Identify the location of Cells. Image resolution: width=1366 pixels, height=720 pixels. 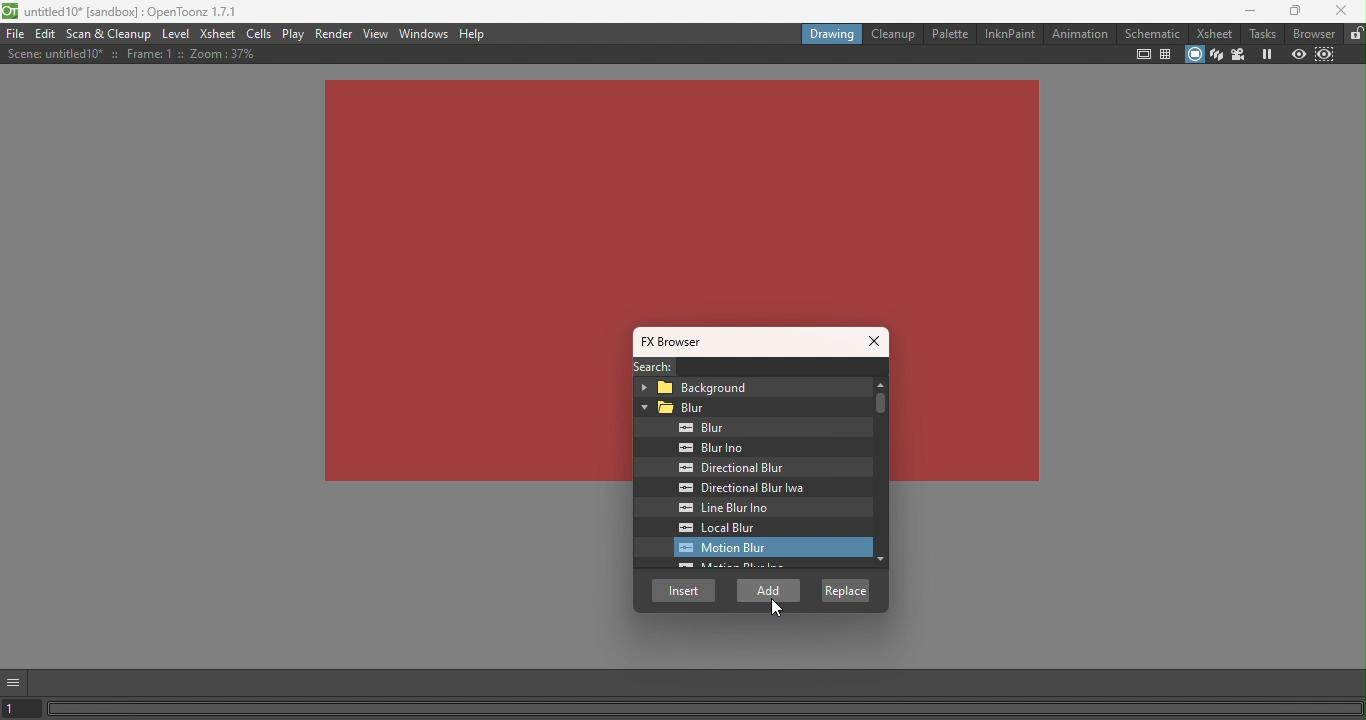
(262, 34).